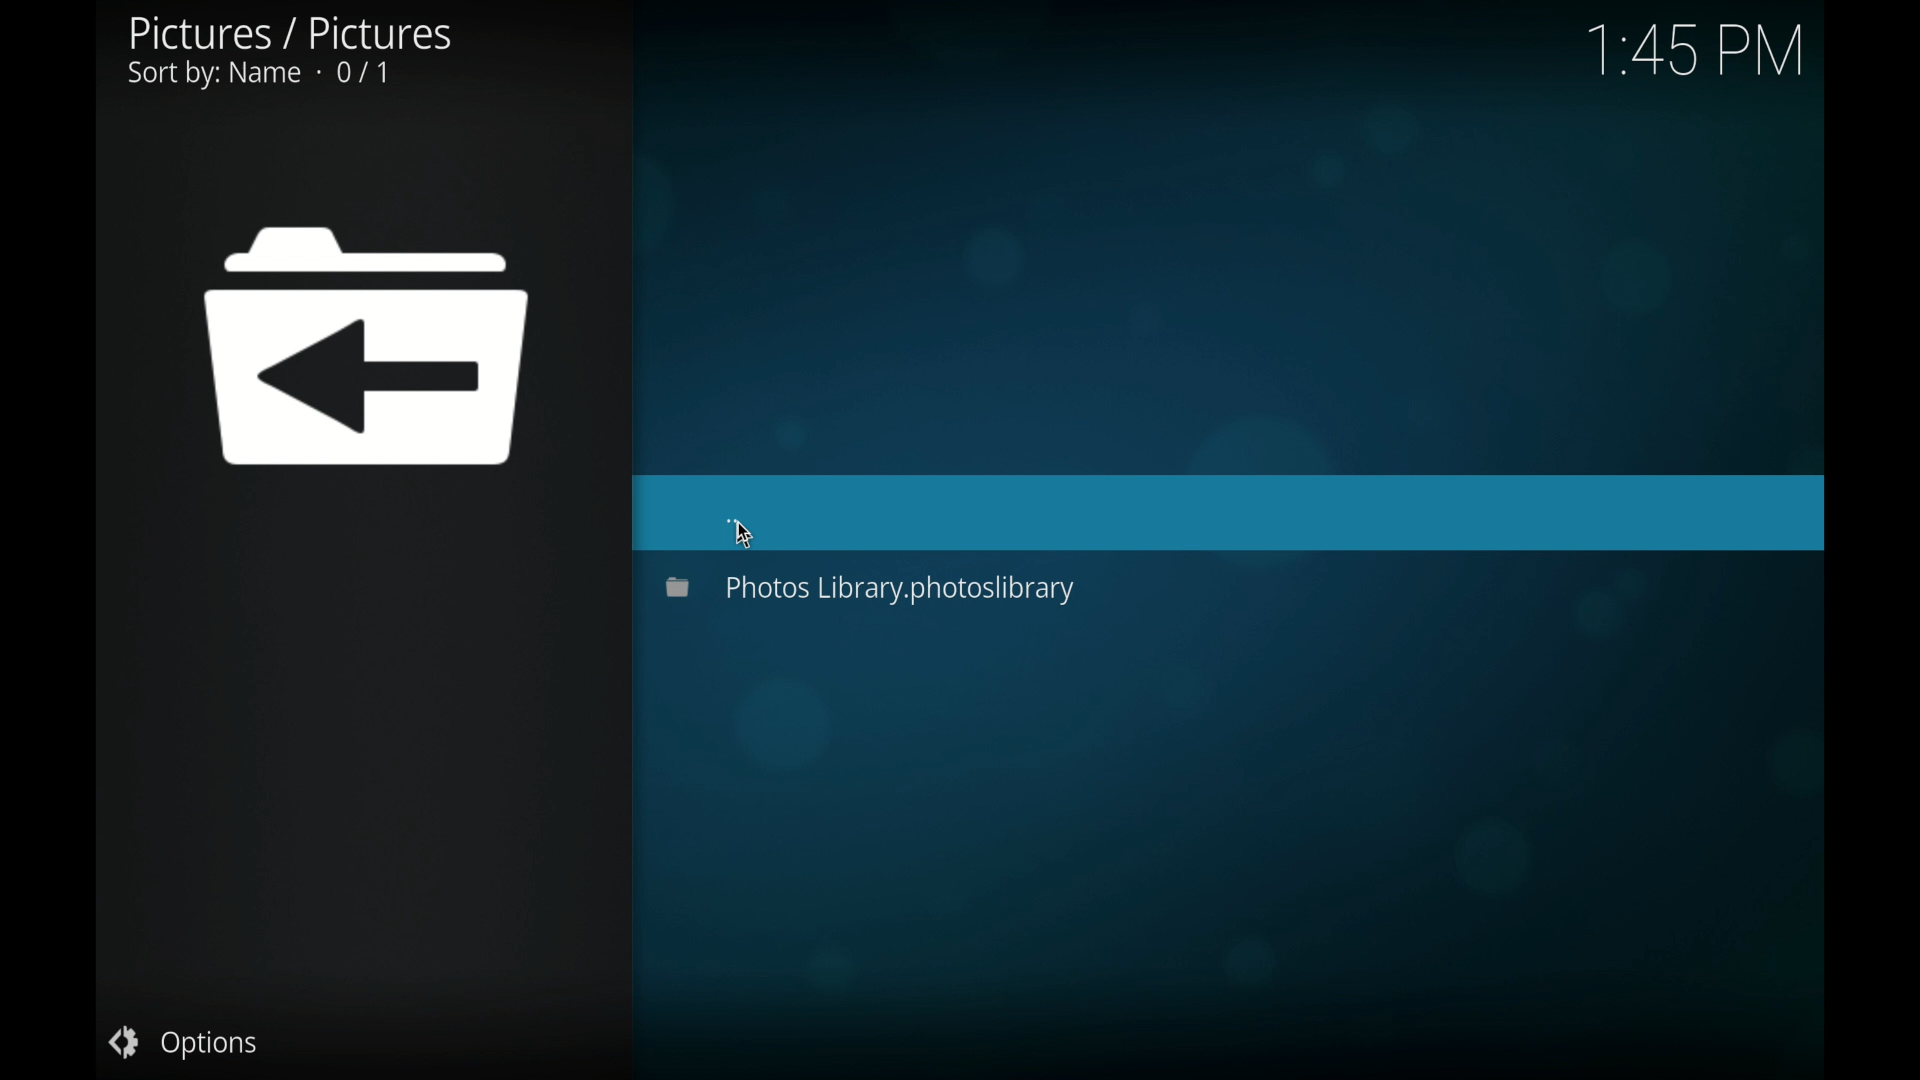 This screenshot has width=1920, height=1080. I want to click on cursor, so click(742, 537).